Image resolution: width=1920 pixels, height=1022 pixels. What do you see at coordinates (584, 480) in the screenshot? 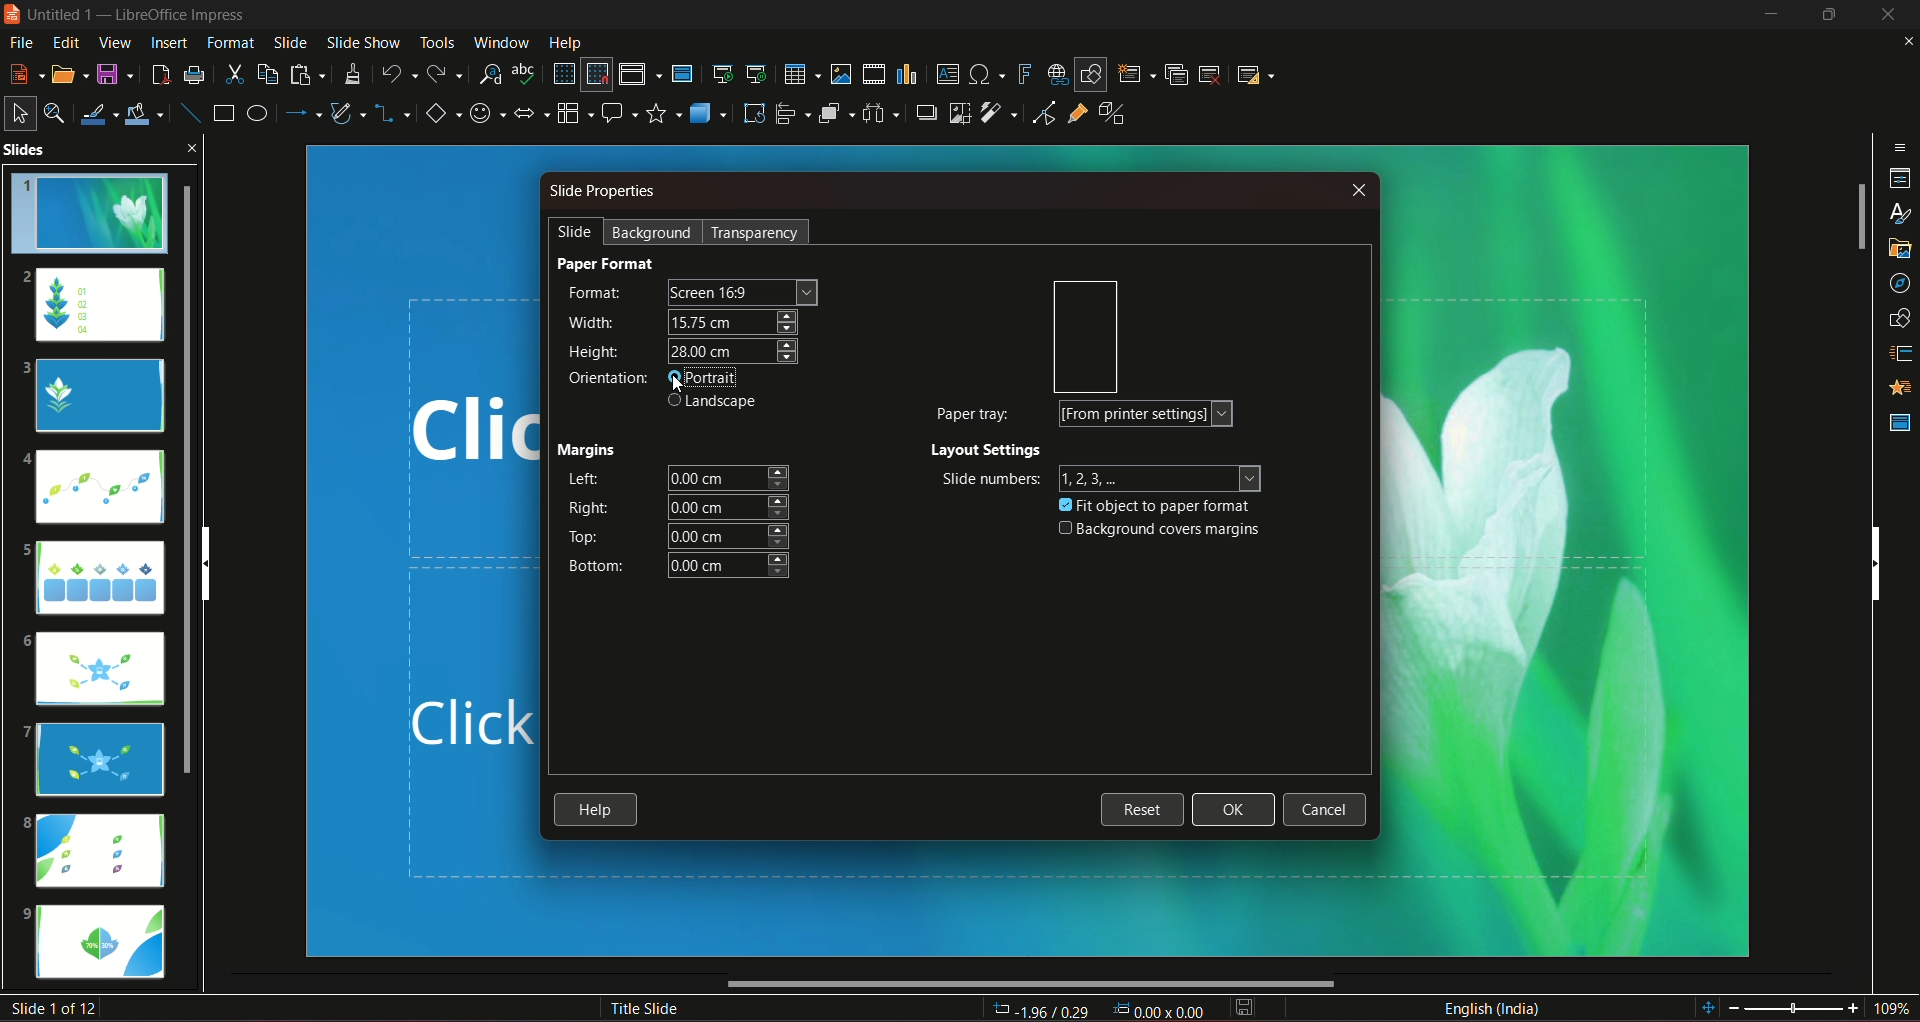
I see `left` at bounding box center [584, 480].